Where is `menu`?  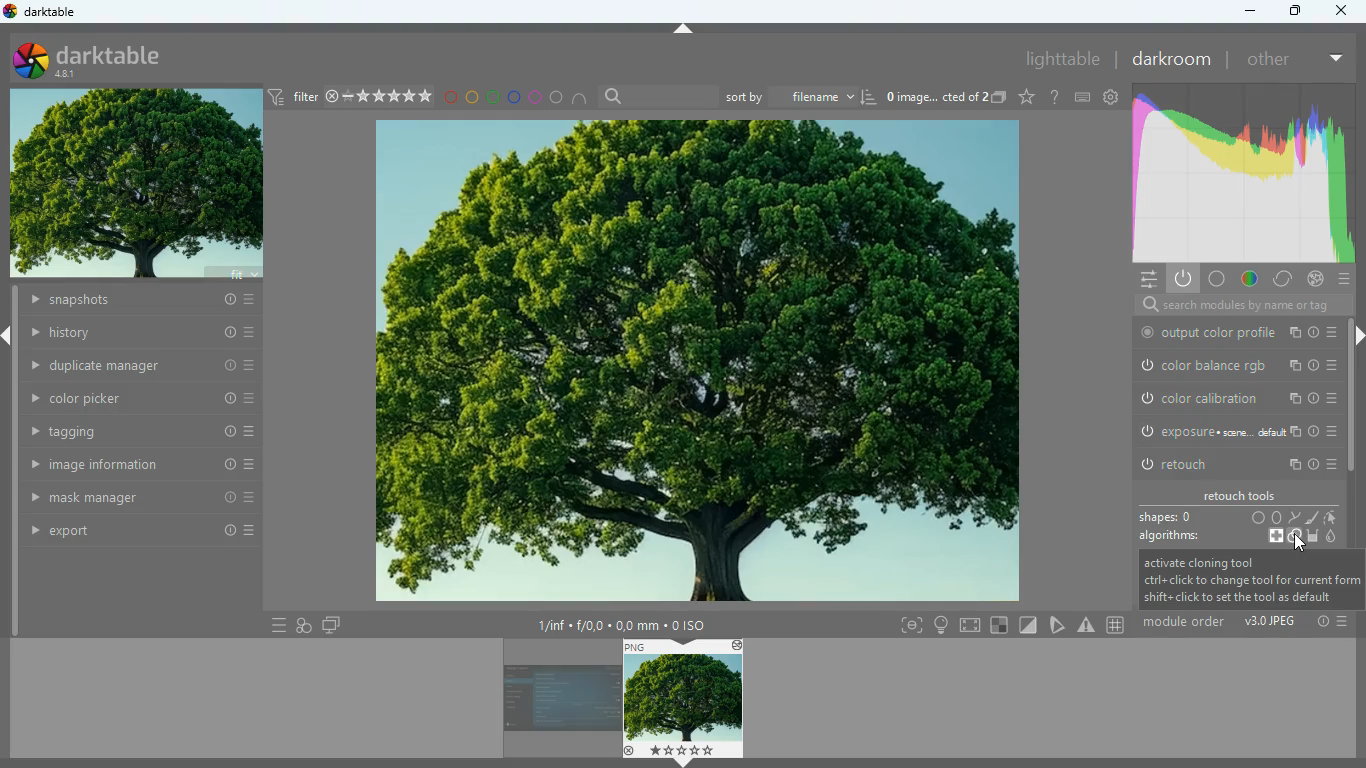
menu is located at coordinates (277, 625).